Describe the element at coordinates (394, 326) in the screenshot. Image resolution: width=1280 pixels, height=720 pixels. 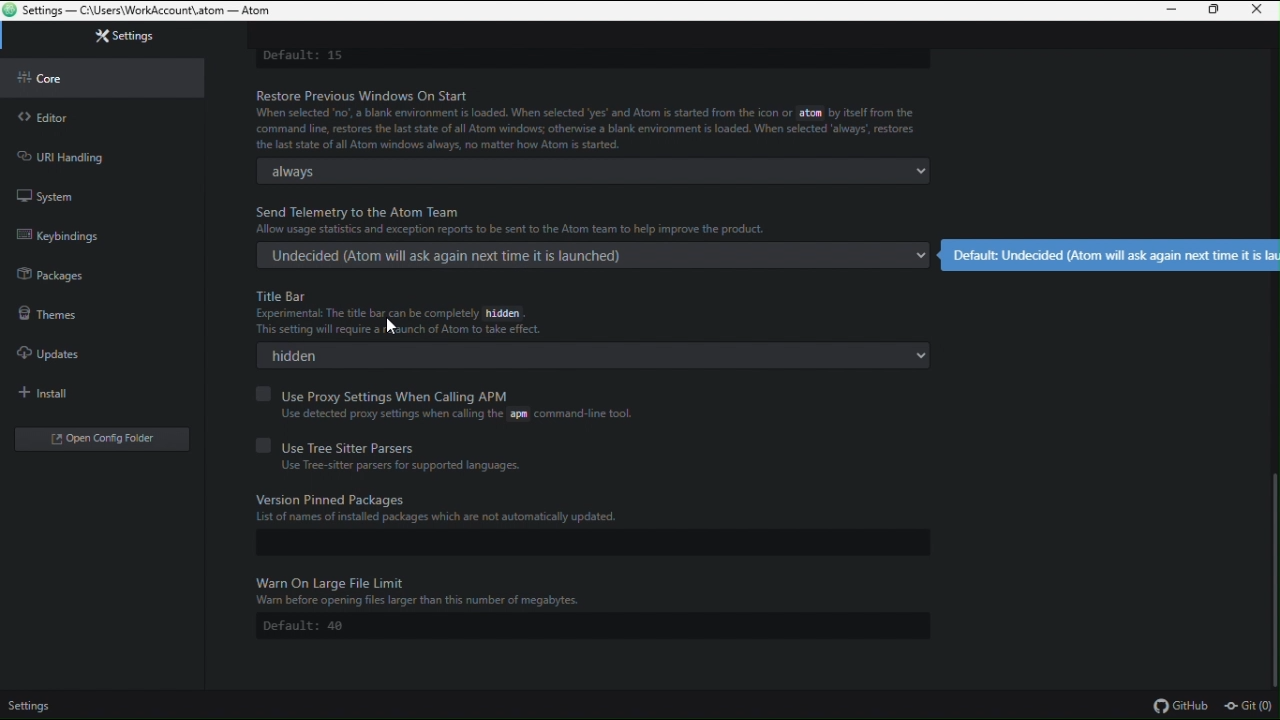
I see `cursor` at that location.